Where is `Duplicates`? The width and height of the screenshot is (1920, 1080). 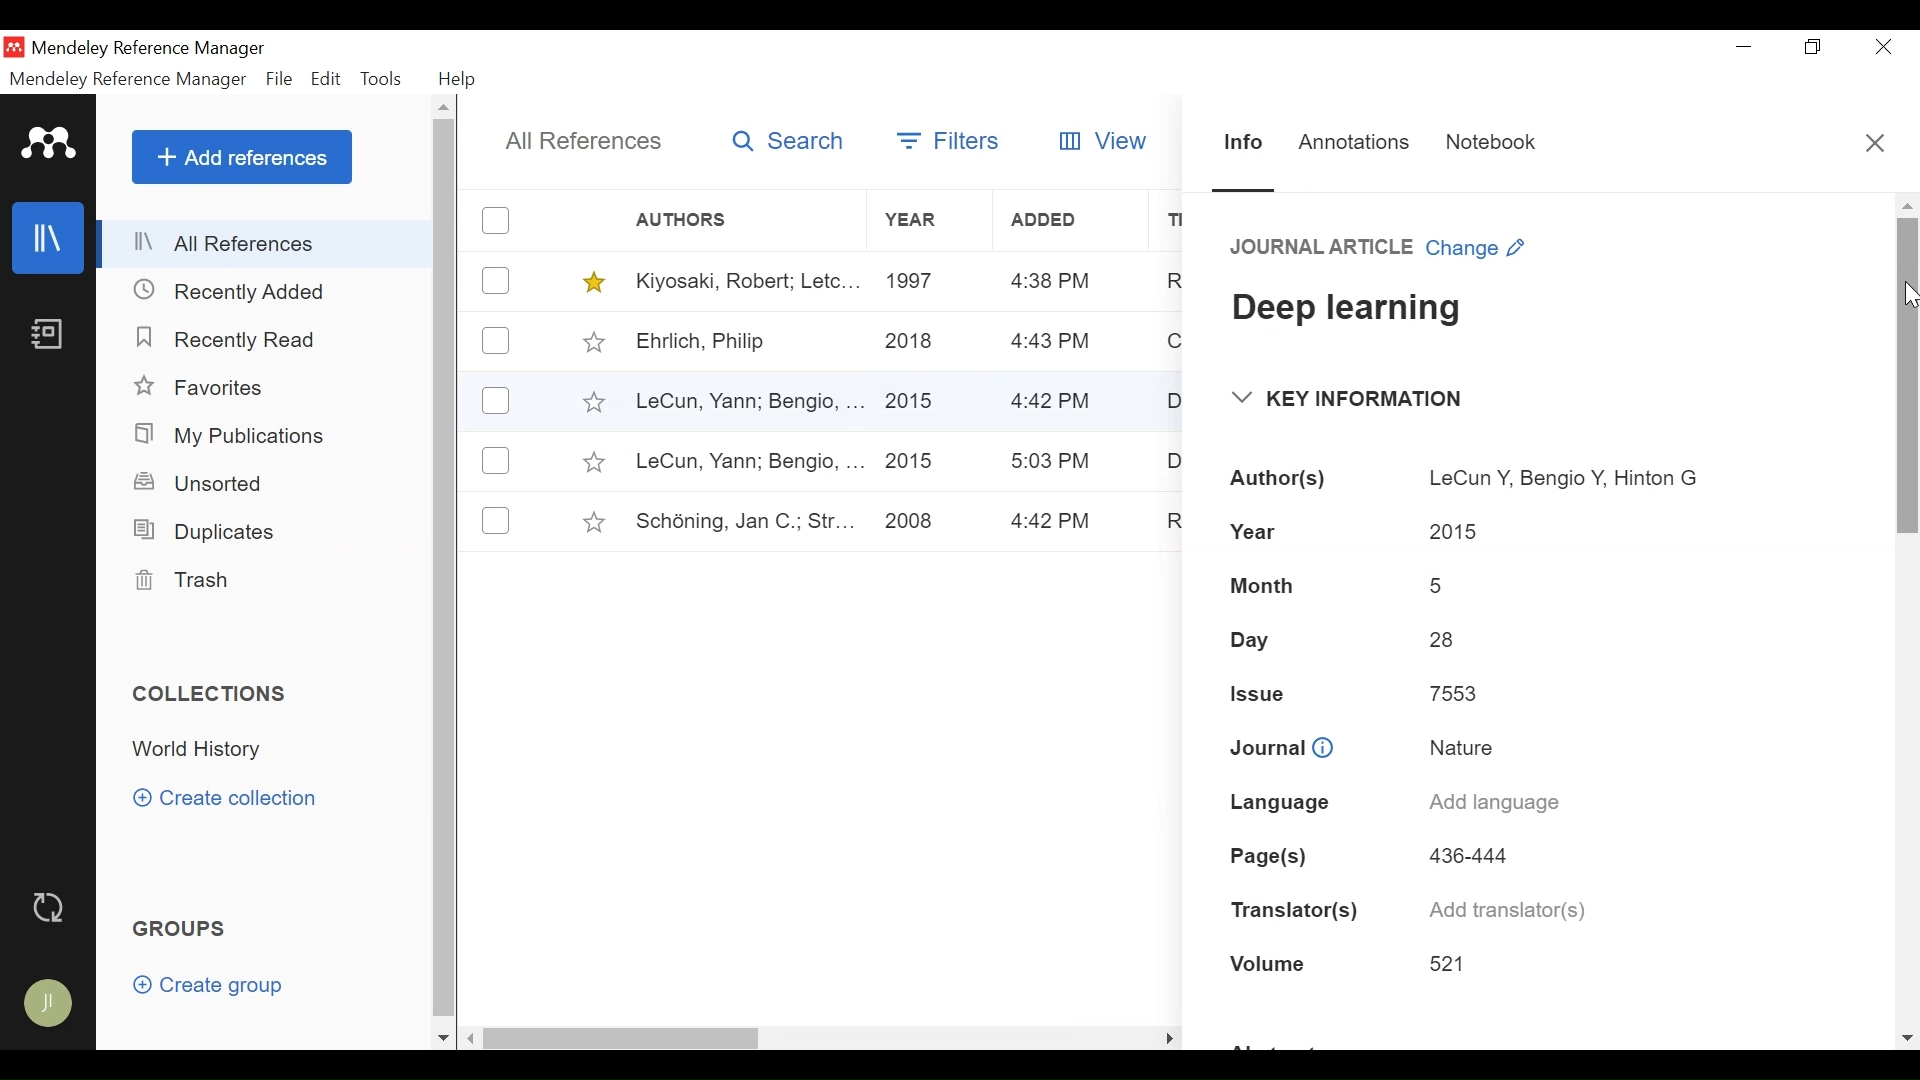 Duplicates is located at coordinates (201, 530).